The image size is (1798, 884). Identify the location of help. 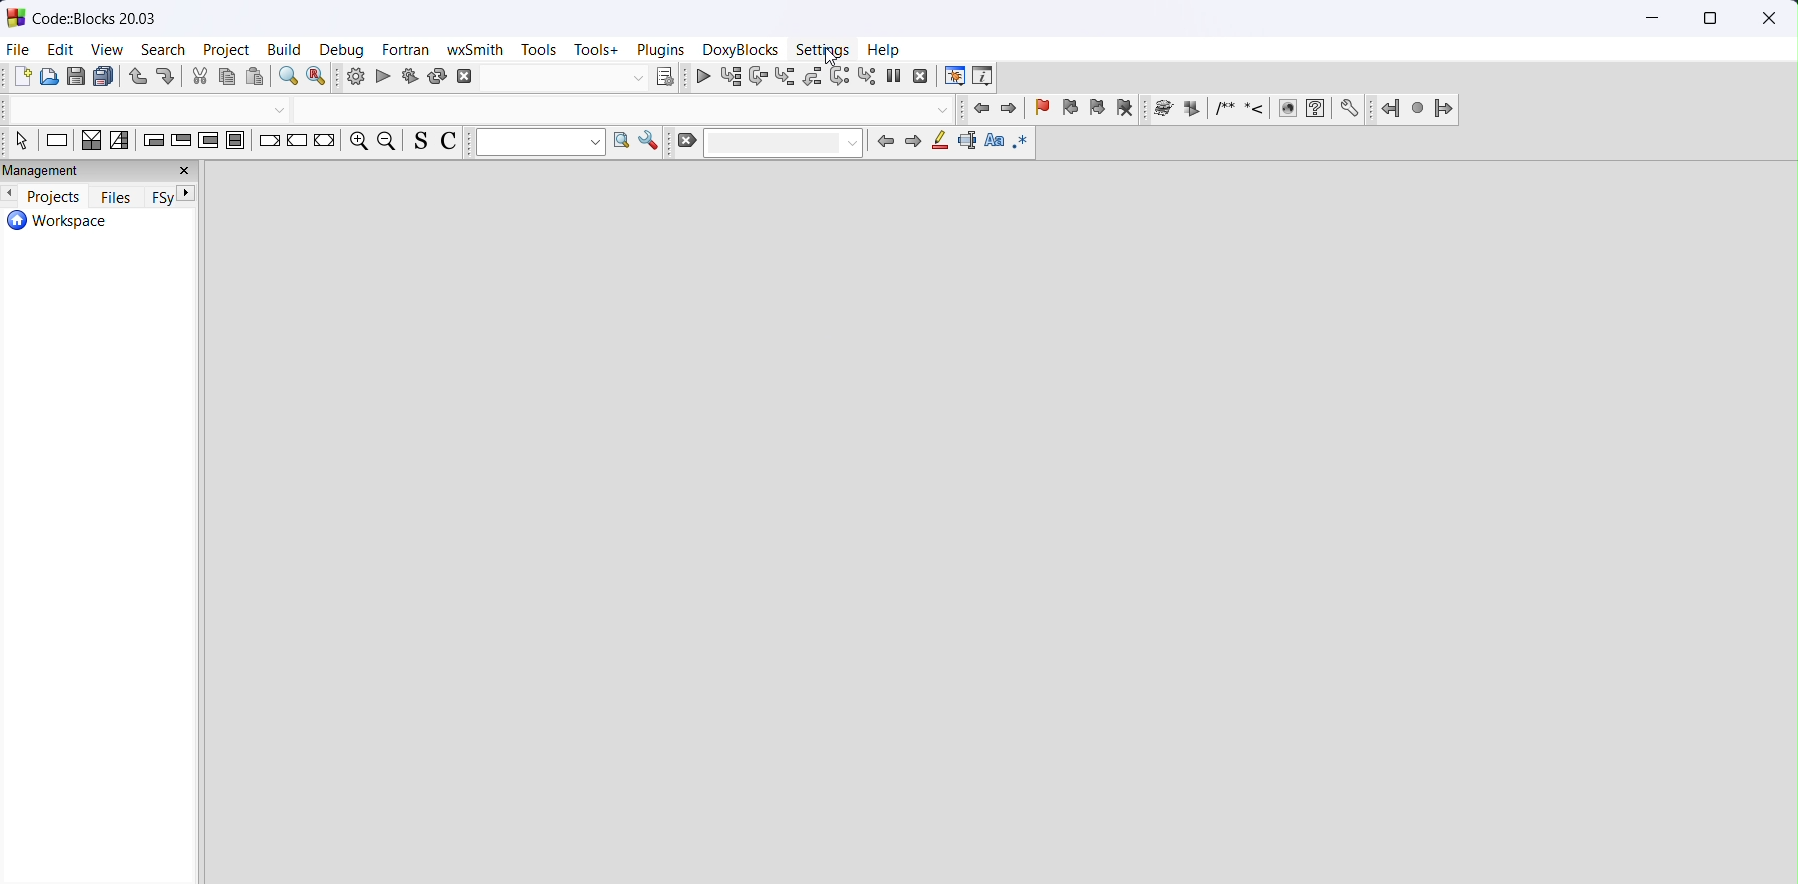
(885, 50).